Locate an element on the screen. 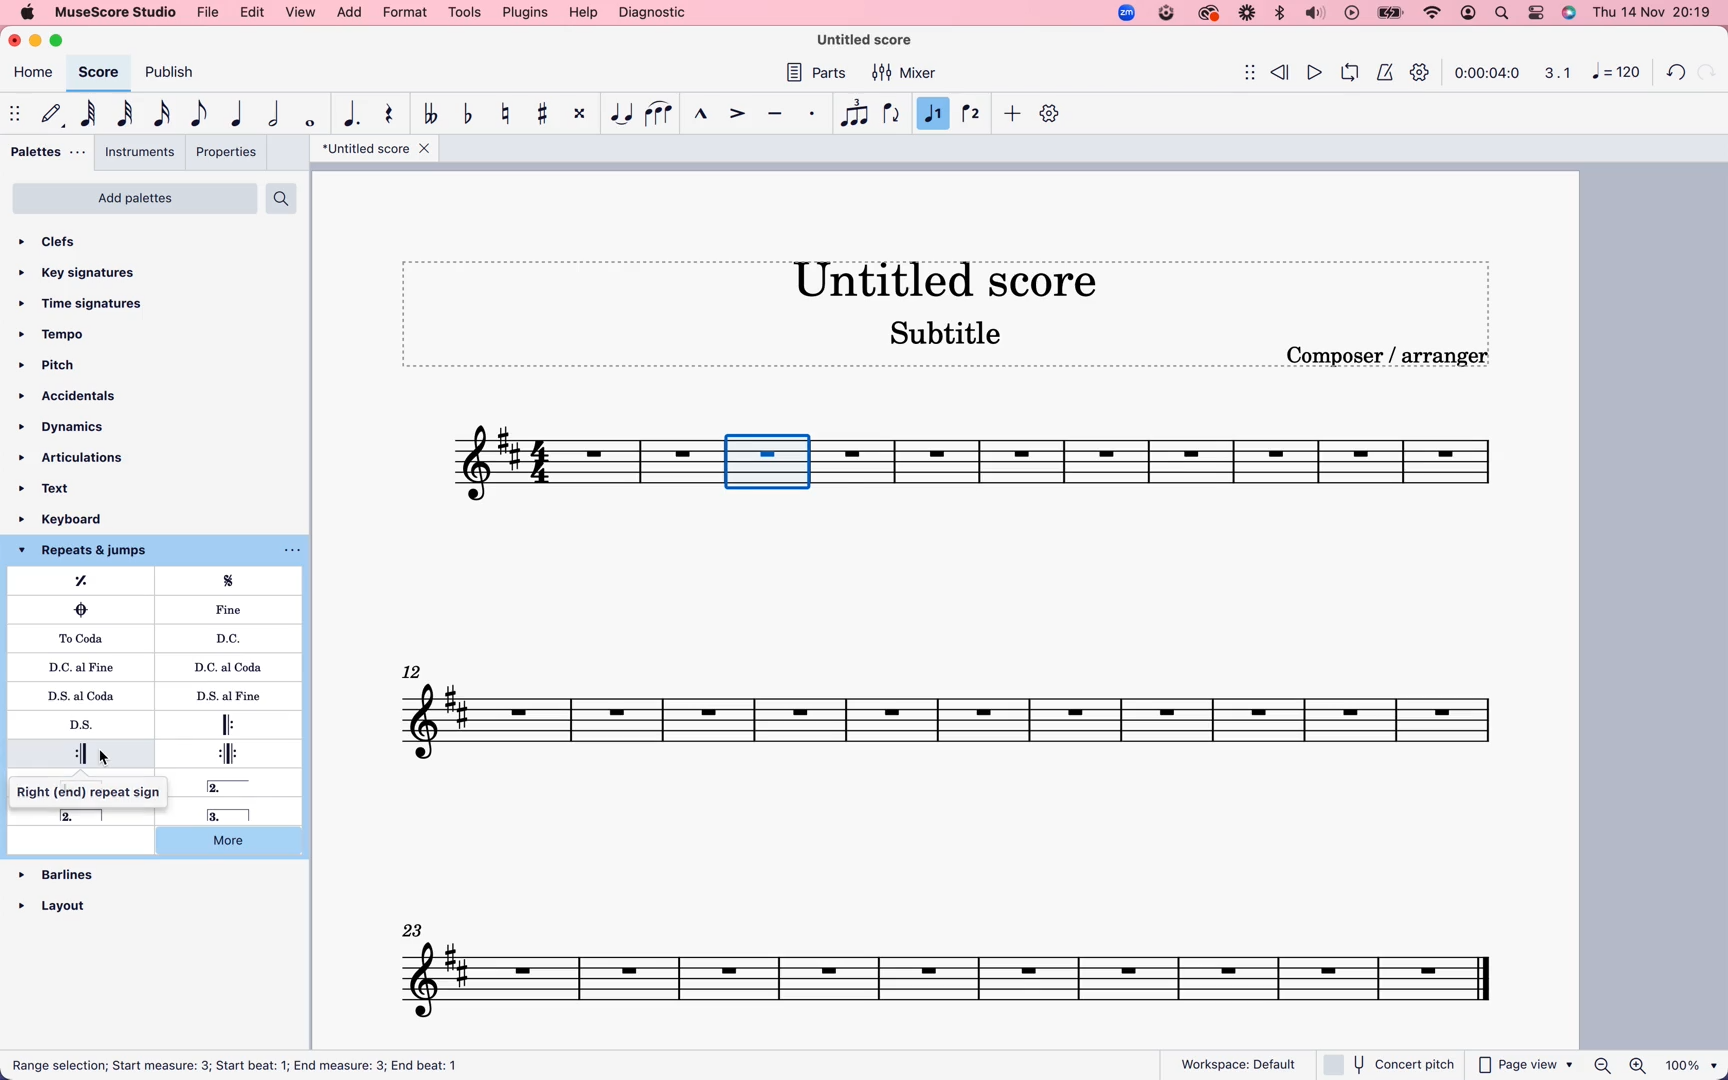 This screenshot has height=1080, width=1728. tuplet is located at coordinates (854, 114).